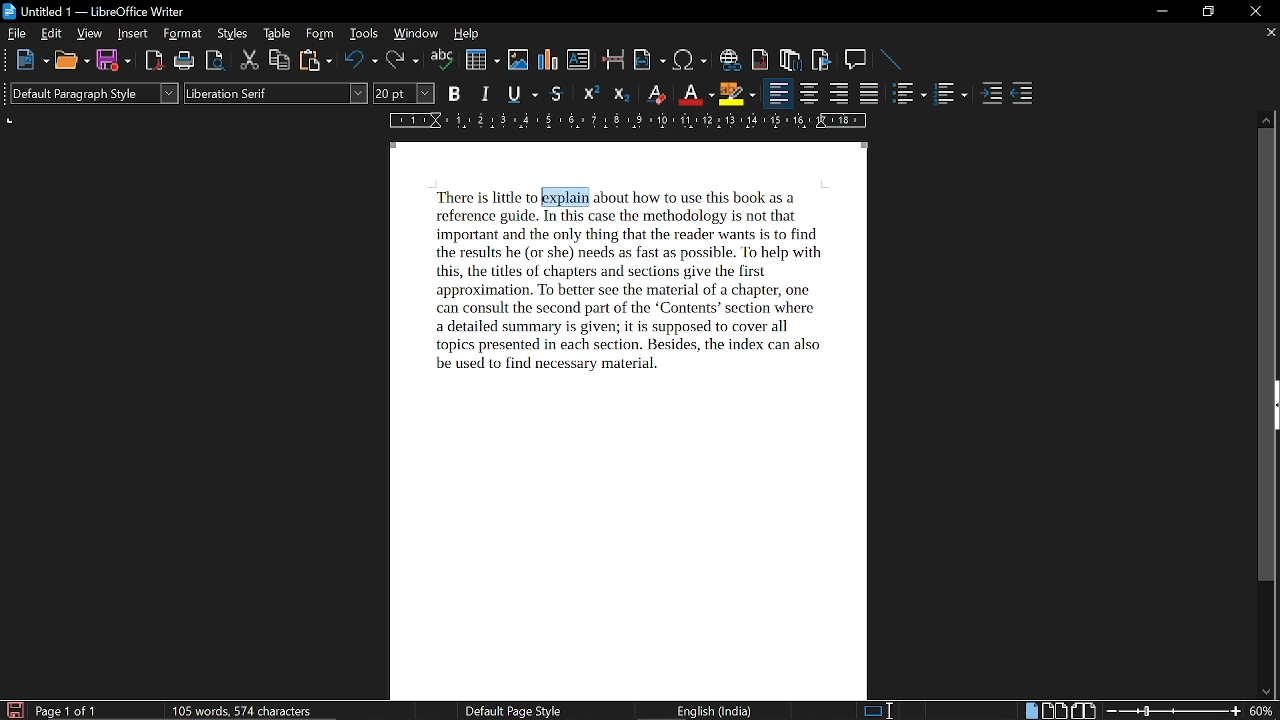  What do you see at coordinates (134, 35) in the screenshot?
I see `insert` at bounding box center [134, 35].